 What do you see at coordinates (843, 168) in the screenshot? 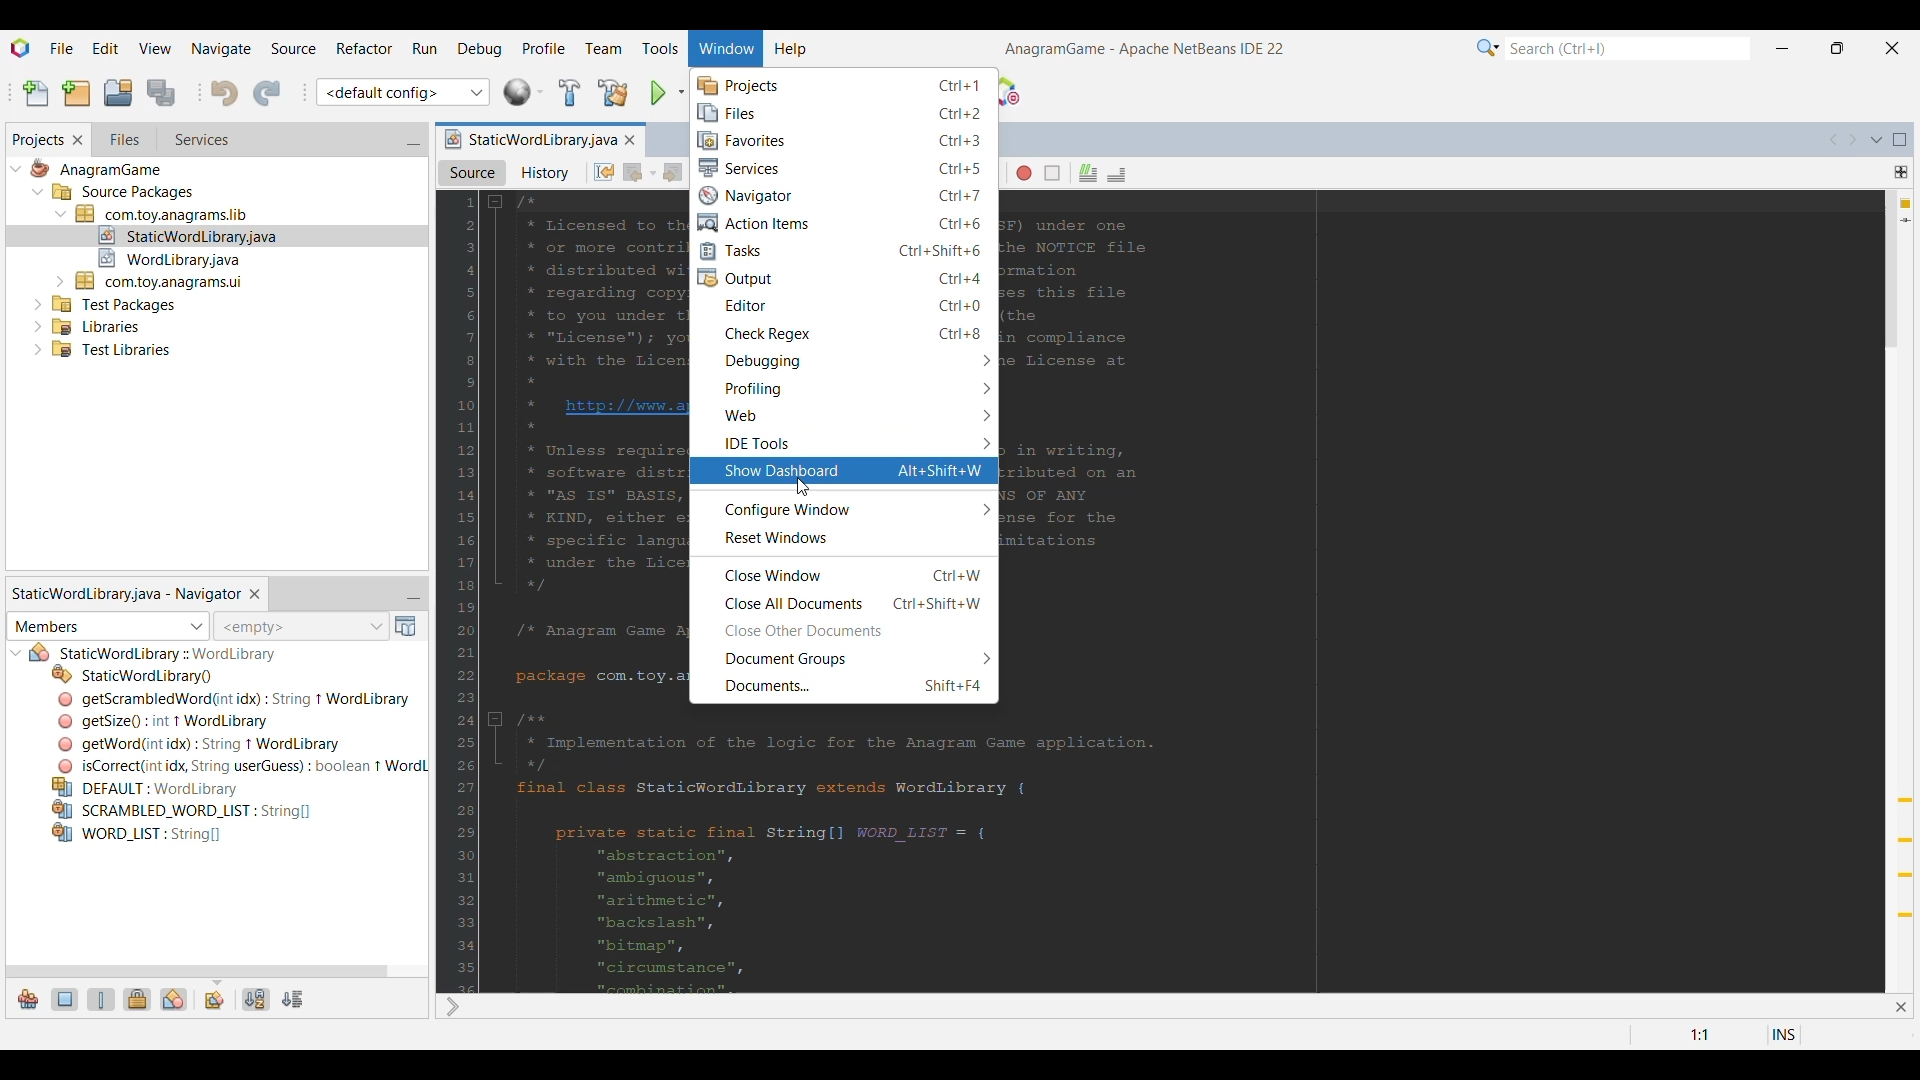
I see `Services` at bounding box center [843, 168].